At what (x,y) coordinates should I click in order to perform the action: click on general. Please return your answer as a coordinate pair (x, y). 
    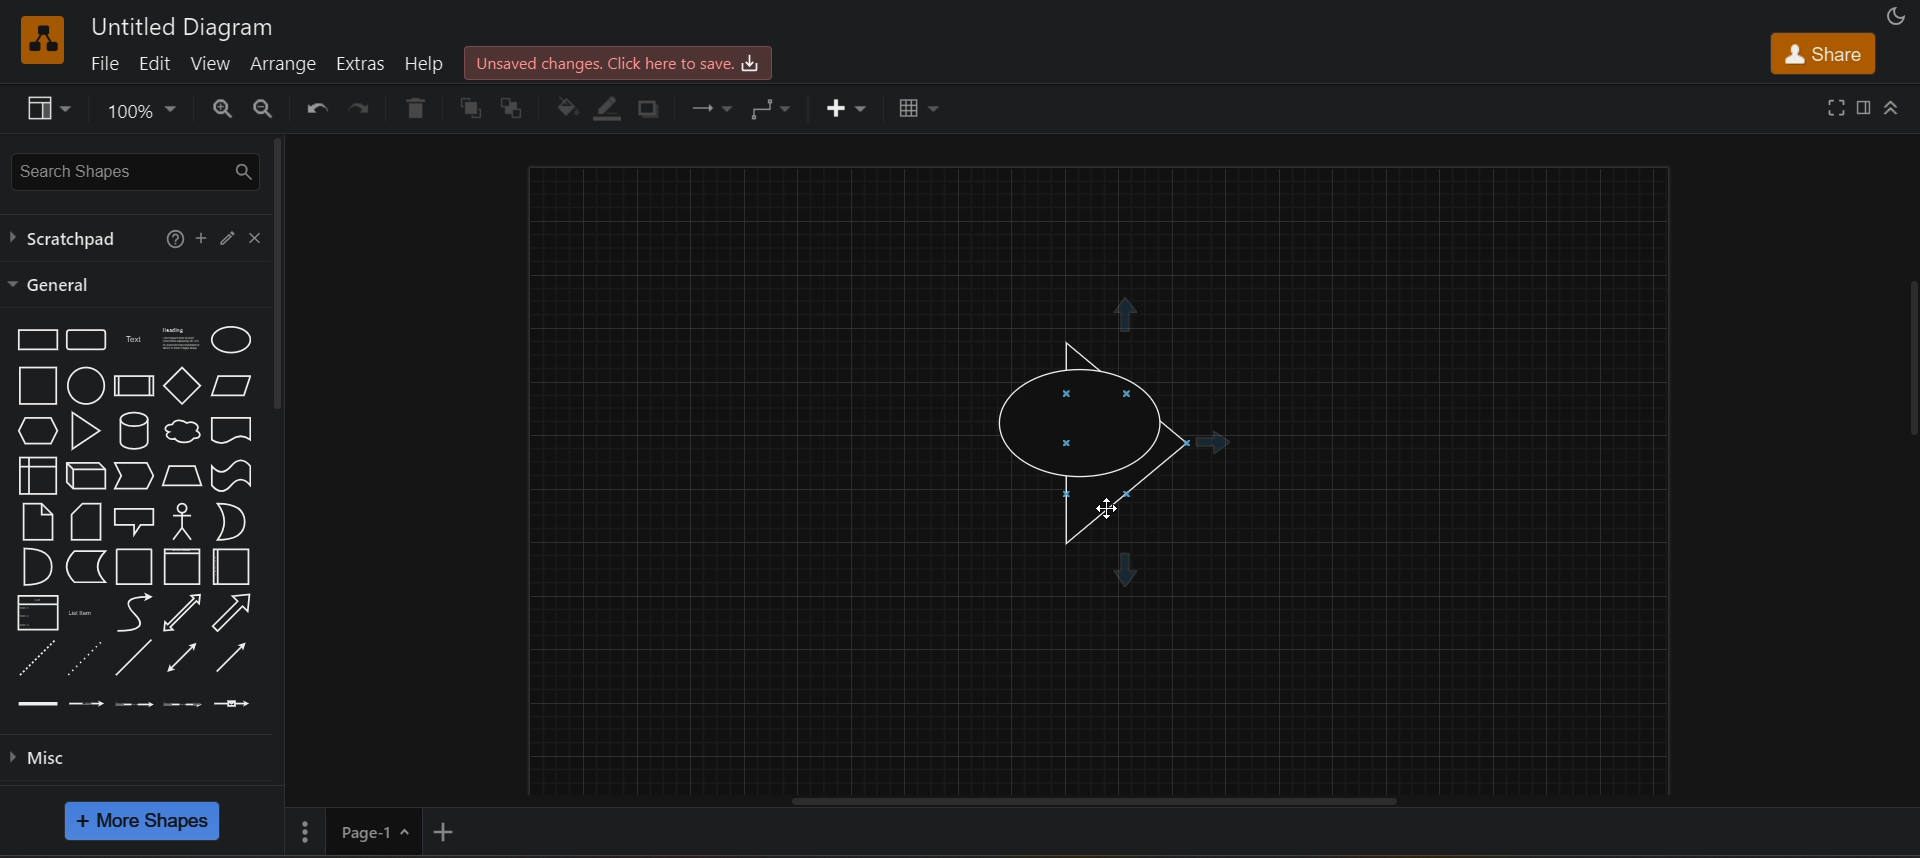
    Looking at the image, I should click on (55, 285).